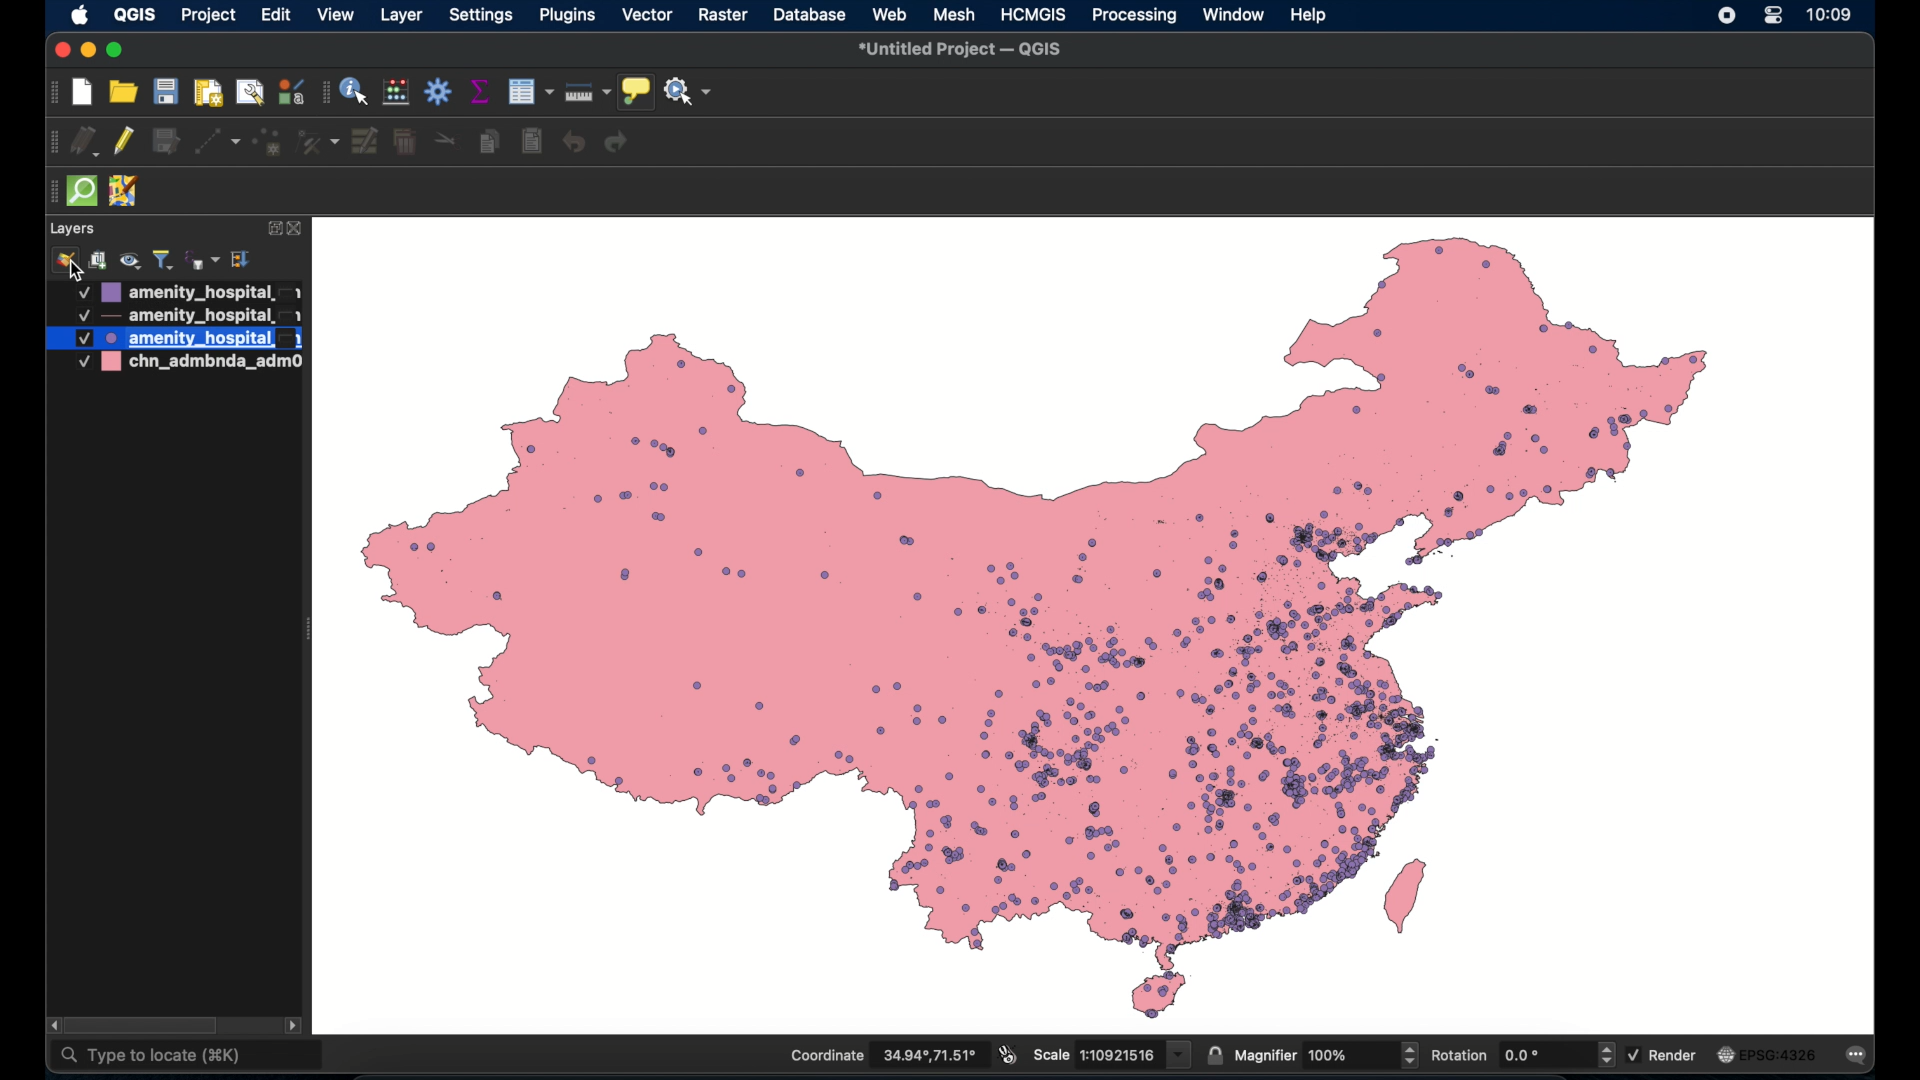 Image resolution: width=1920 pixels, height=1080 pixels. What do you see at coordinates (50, 142) in the screenshot?
I see `digitizing with segment` at bounding box center [50, 142].